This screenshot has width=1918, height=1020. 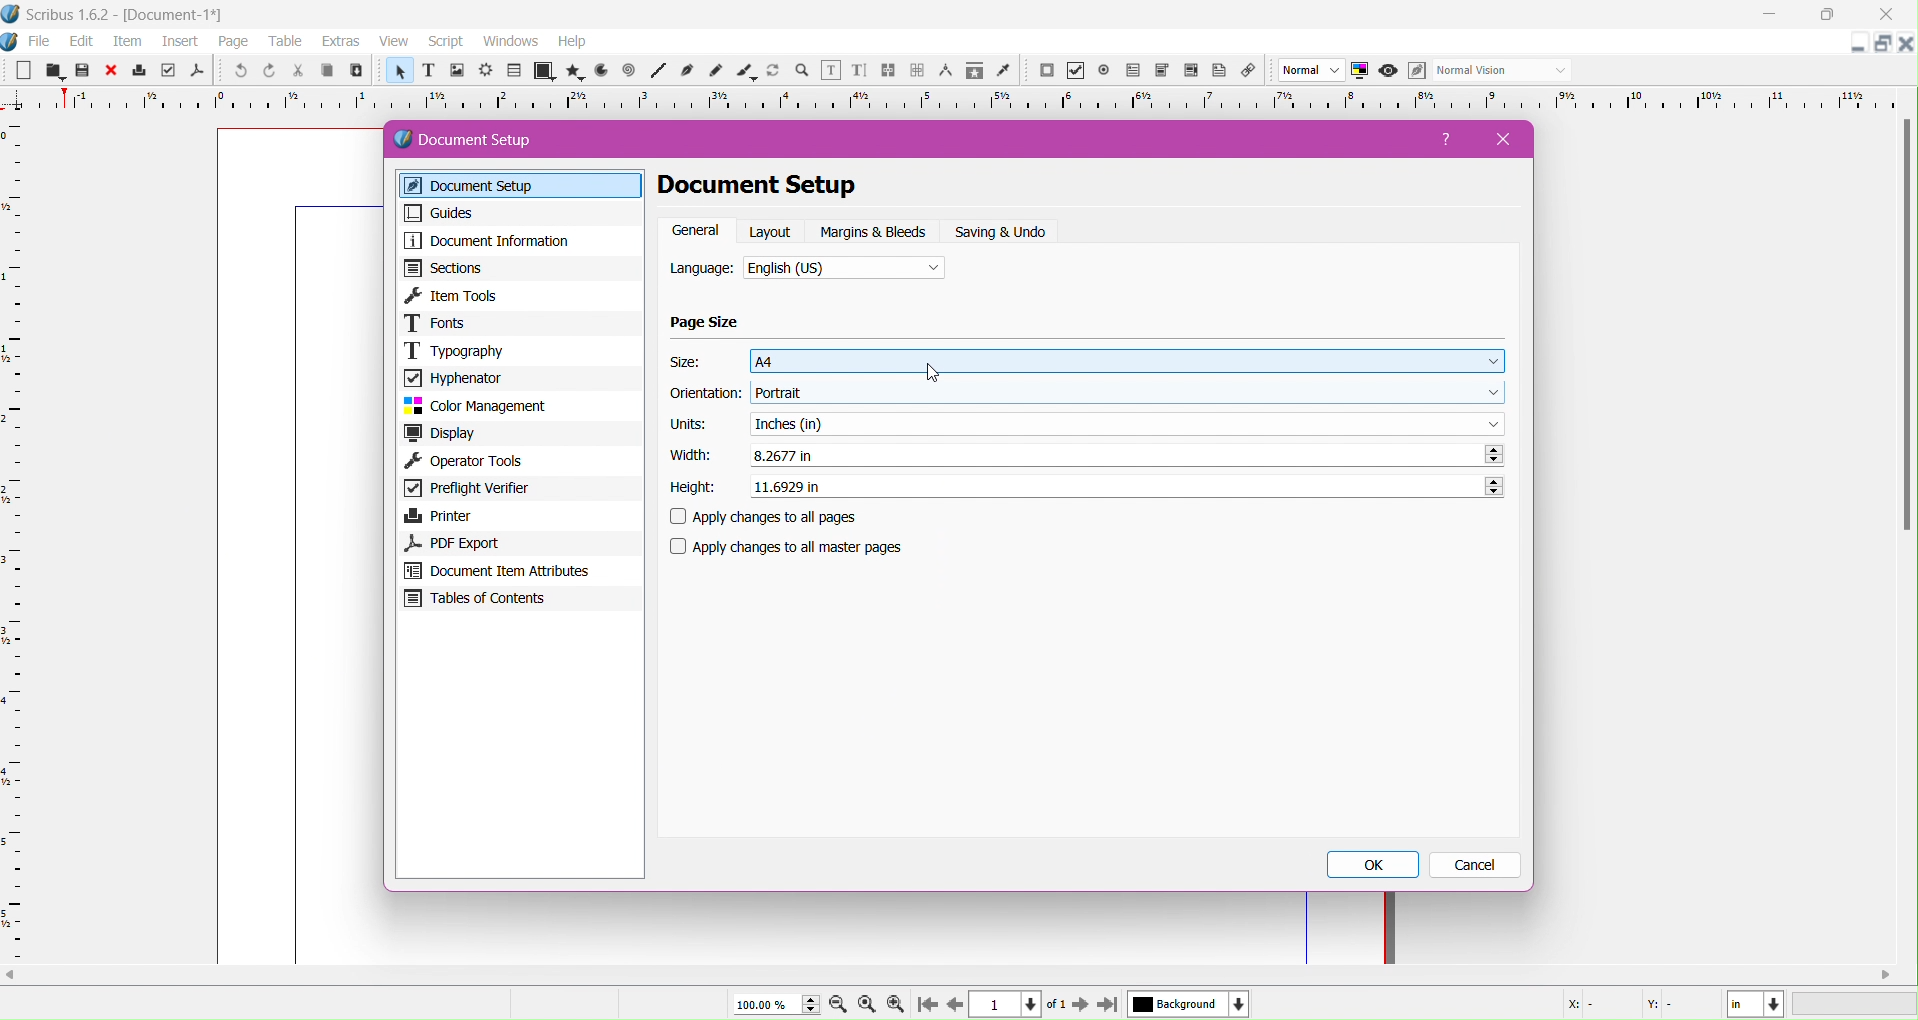 I want to click on progress bar, so click(x=1856, y=1005).